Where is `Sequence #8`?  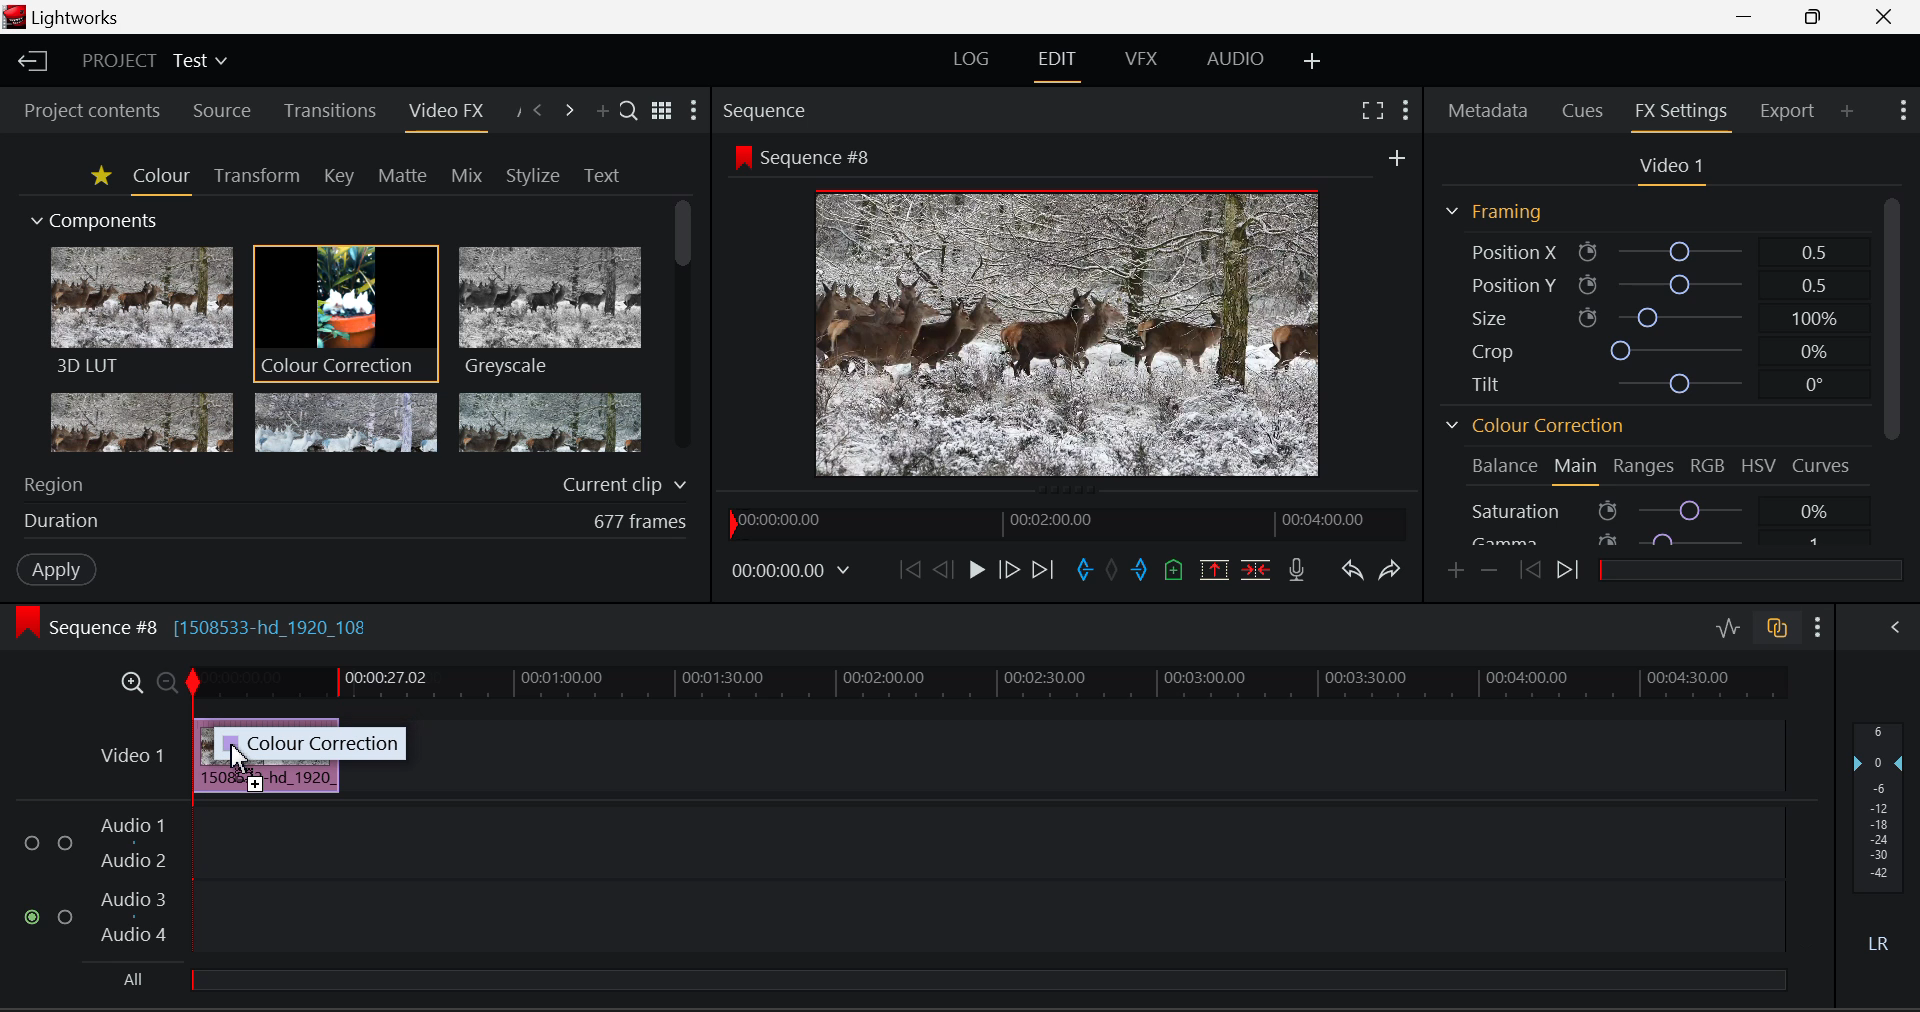
Sequence #8 is located at coordinates (1068, 313).